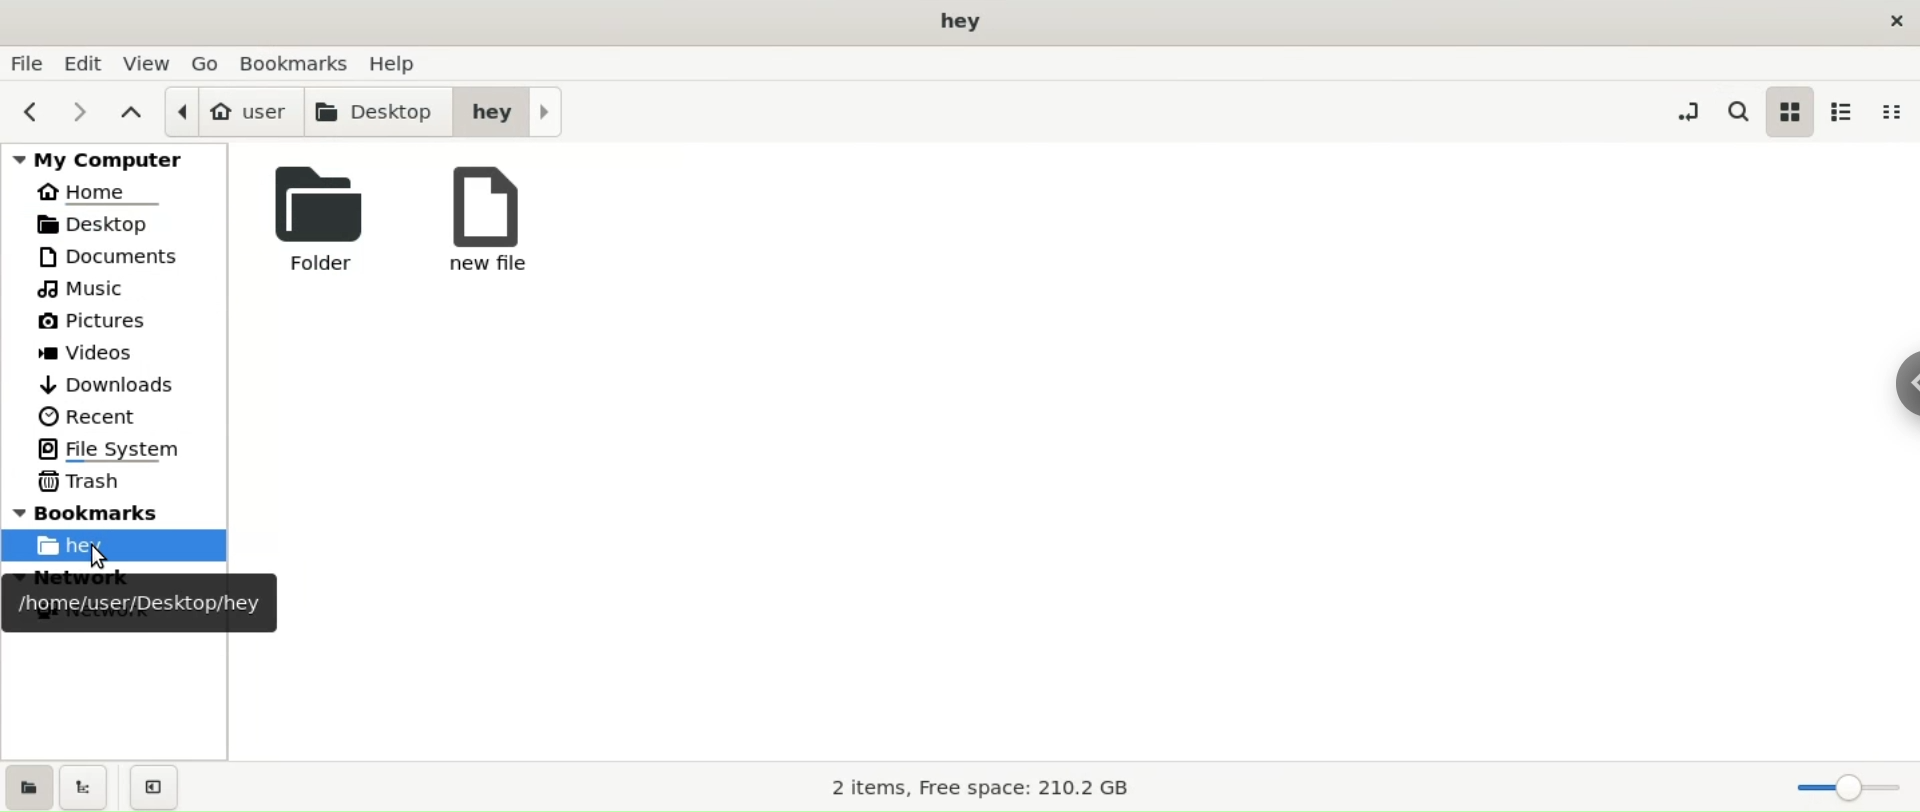 This screenshot has height=812, width=1920. I want to click on folder, so click(320, 226).